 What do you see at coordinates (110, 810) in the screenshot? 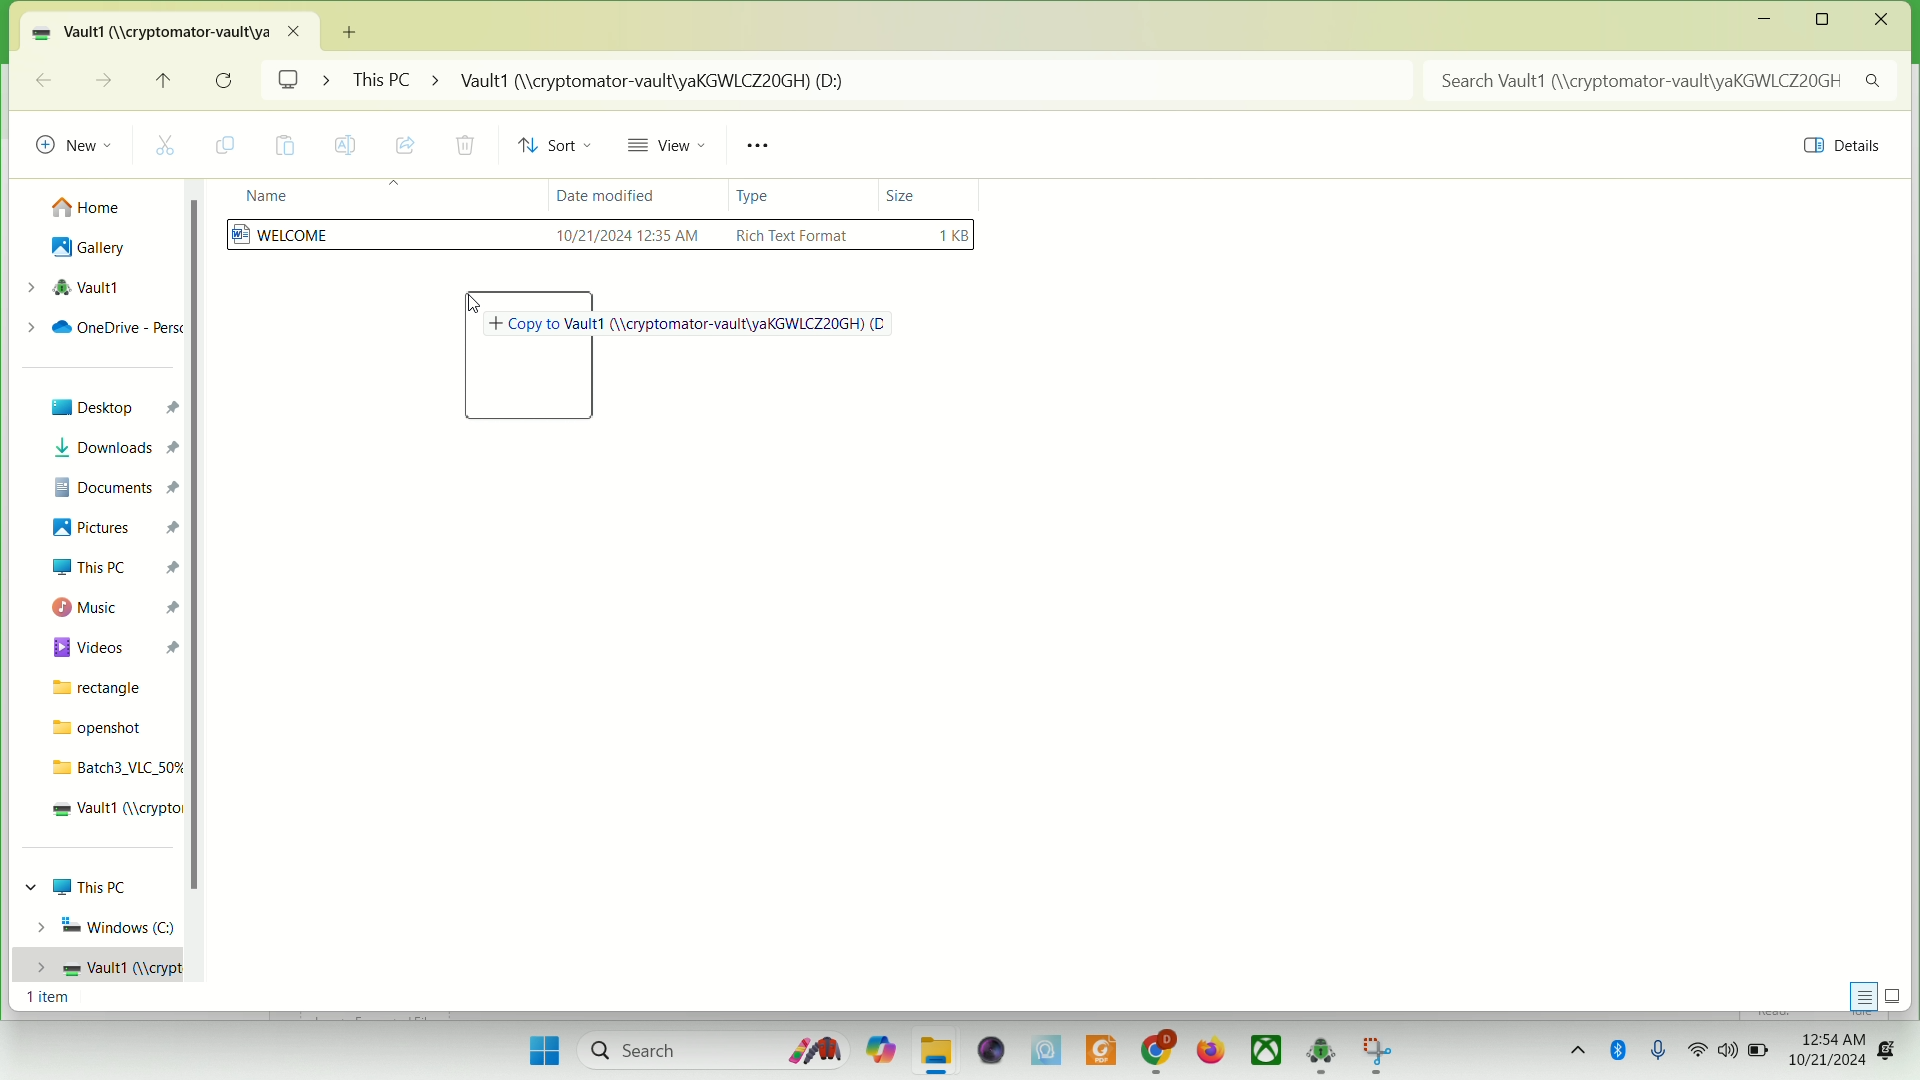
I see `vault1` at bounding box center [110, 810].